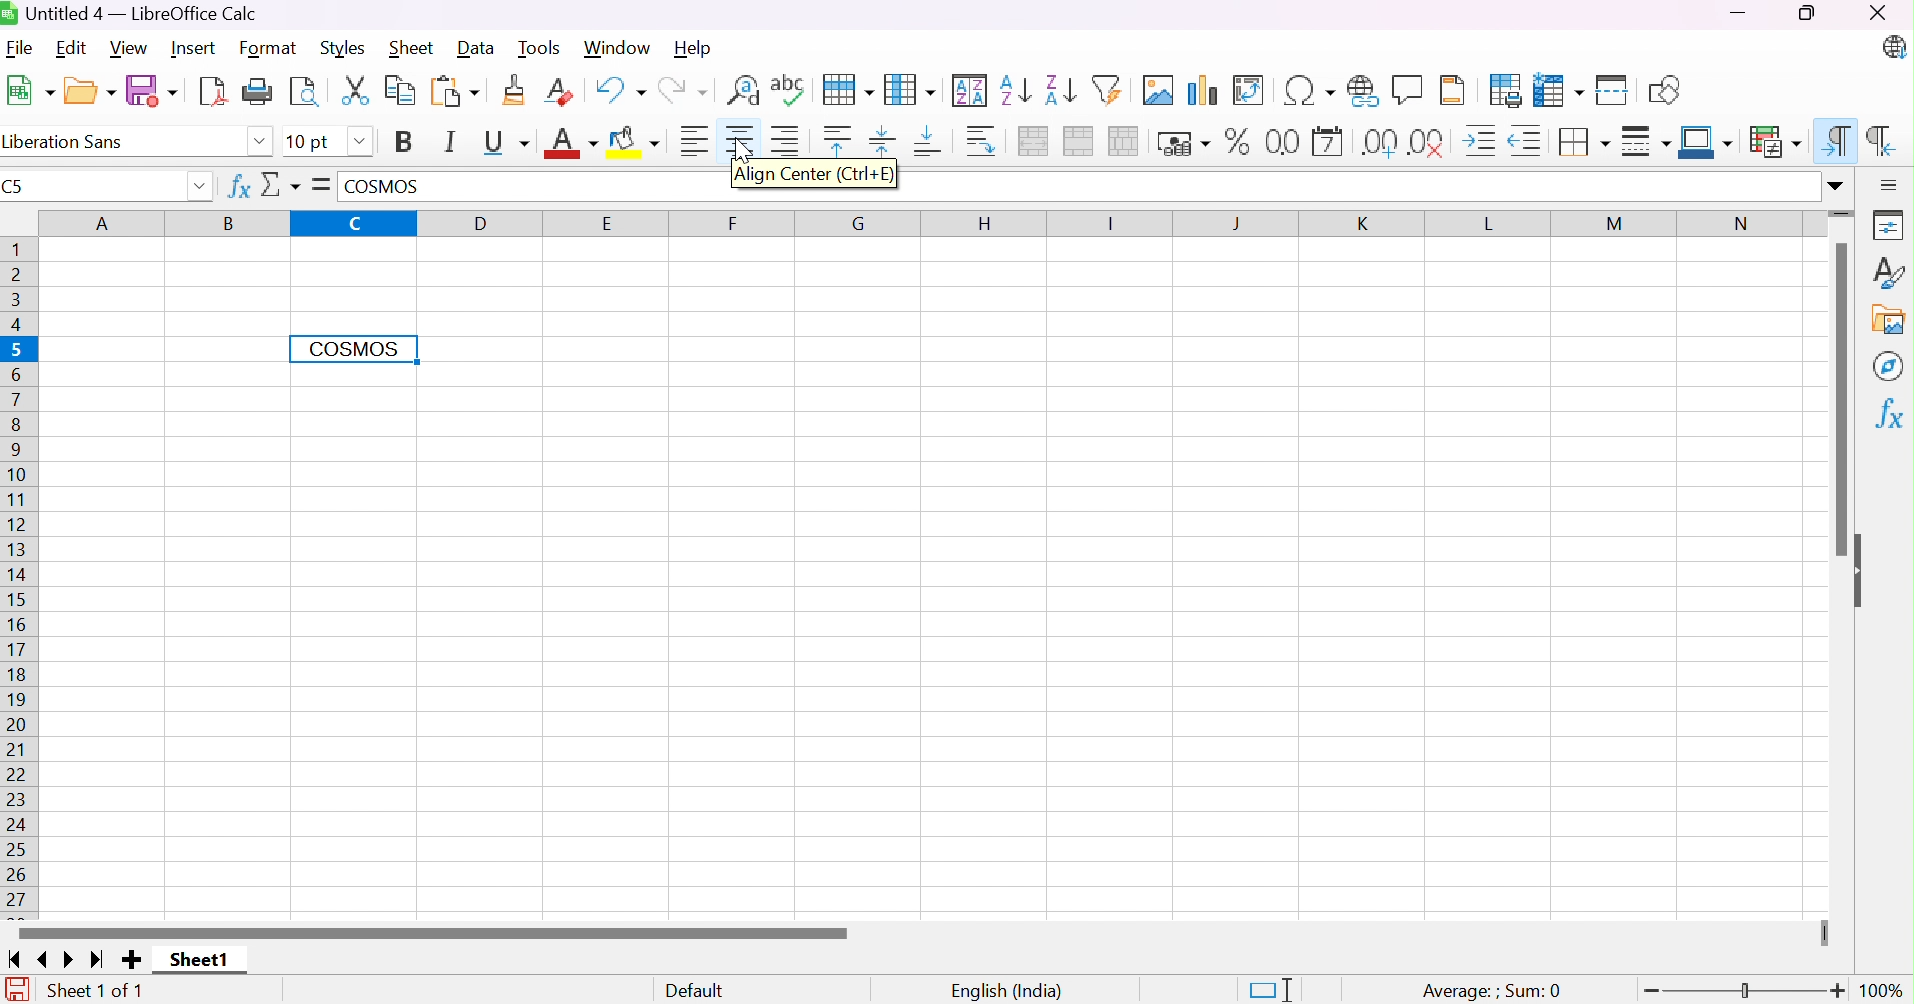 This screenshot has height=1004, width=1914. Describe the element at coordinates (1126, 143) in the screenshot. I see `Unmerge Cells` at that location.